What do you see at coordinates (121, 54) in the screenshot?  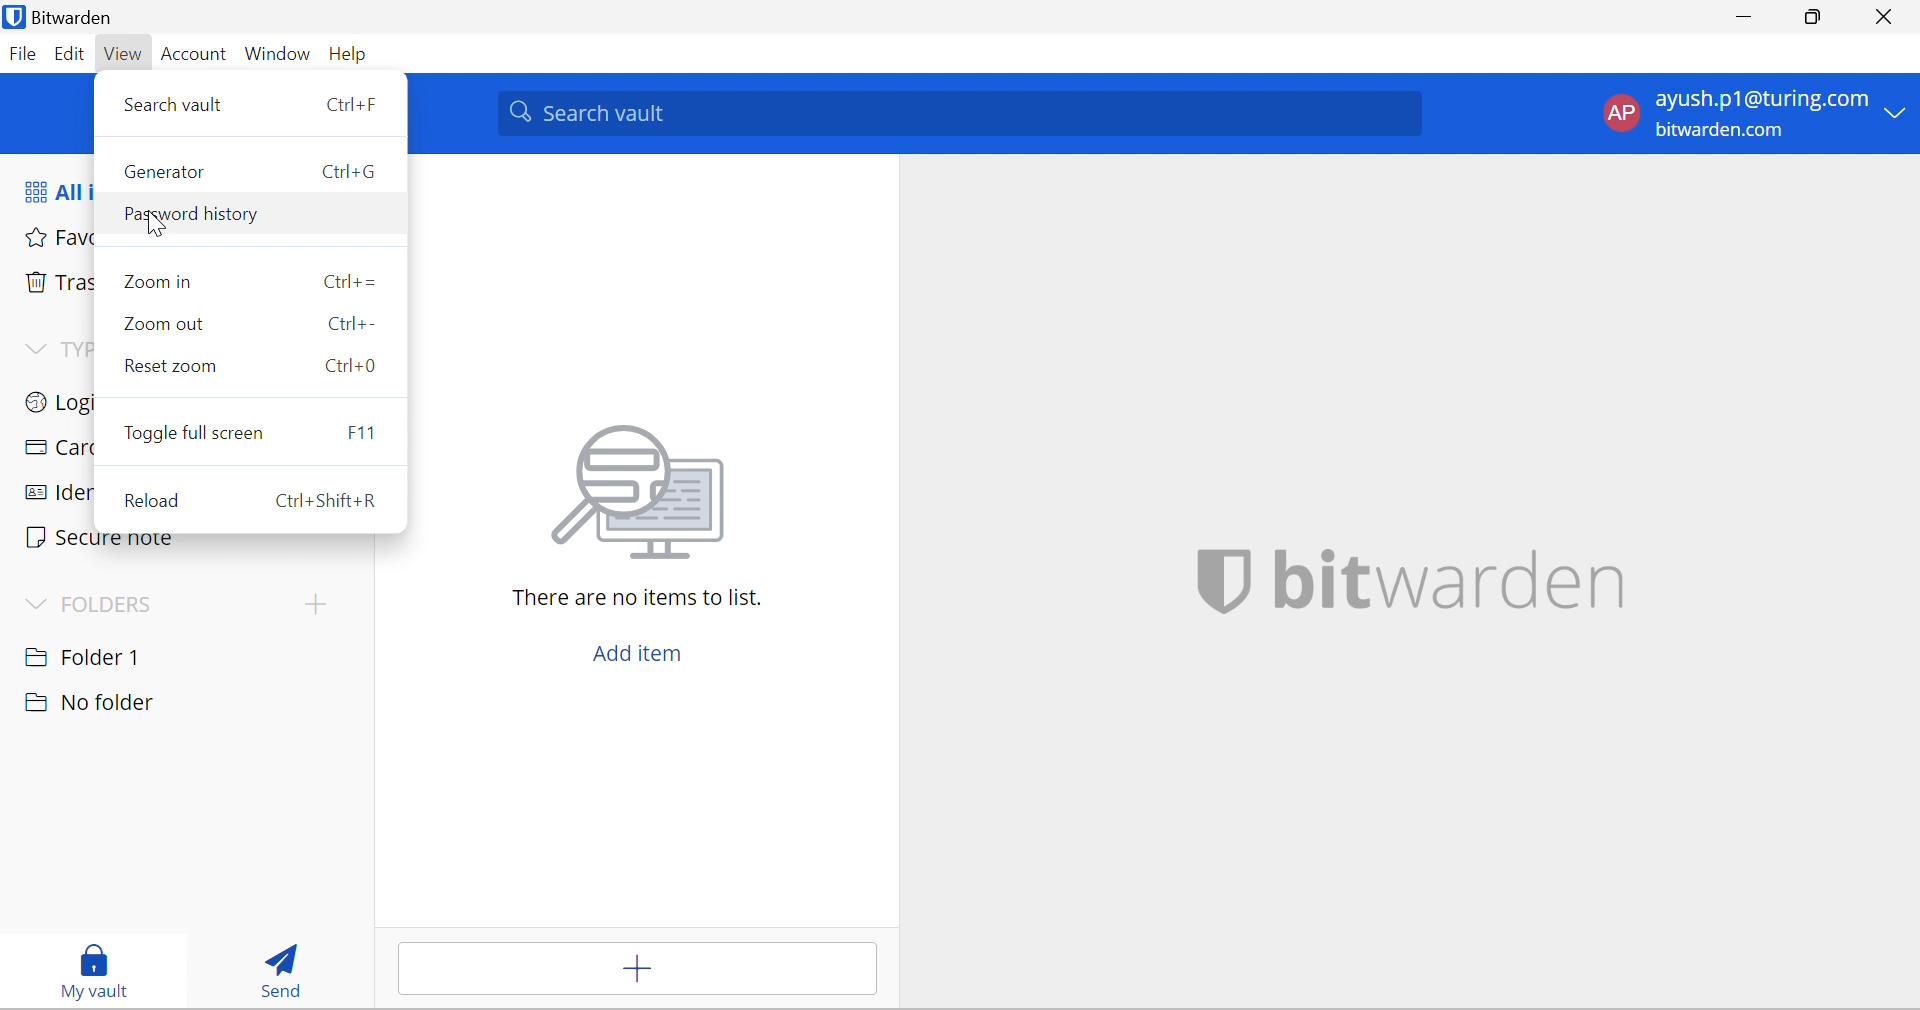 I see `view` at bounding box center [121, 54].